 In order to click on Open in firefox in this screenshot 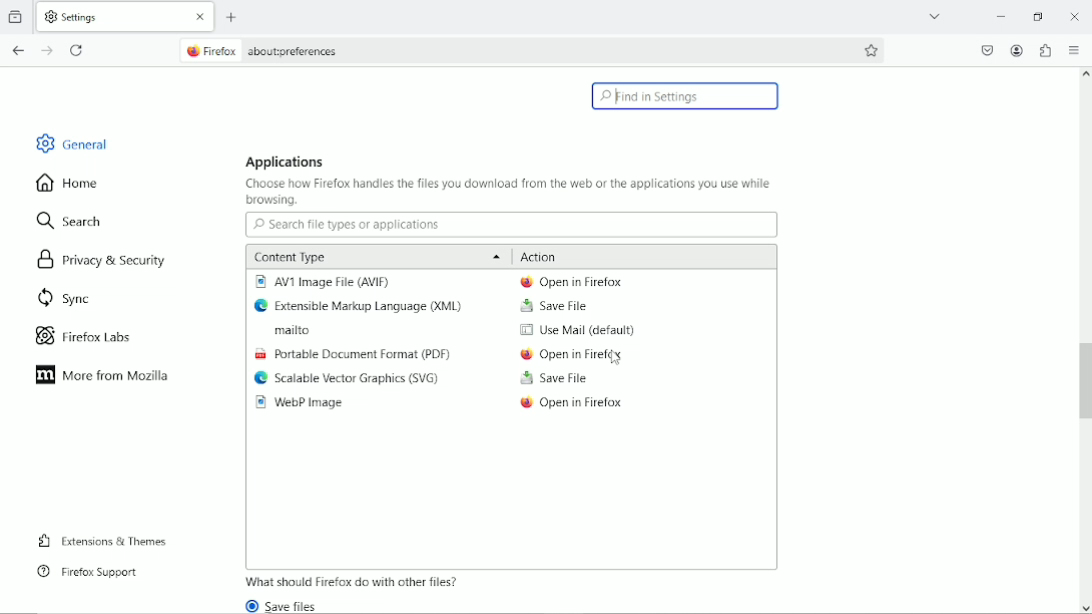, I will do `click(571, 355)`.